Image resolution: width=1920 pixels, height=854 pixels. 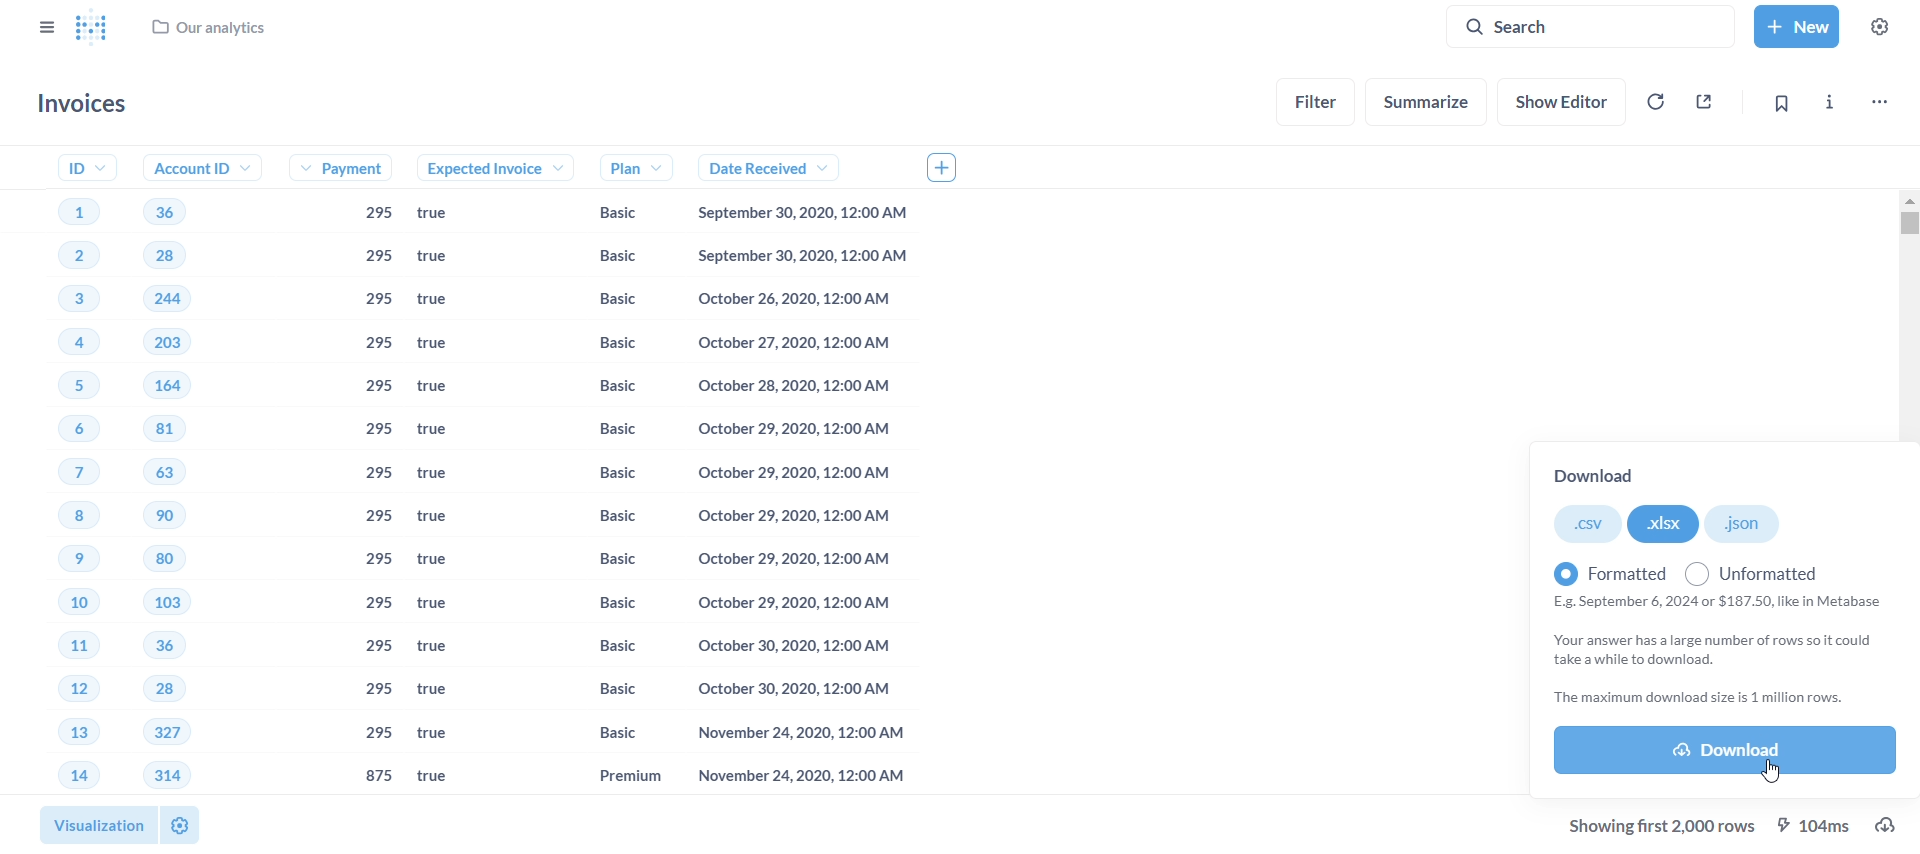 What do you see at coordinates (169, 298) in the screenshot?
I see `244` at bounding box center [169, 298].